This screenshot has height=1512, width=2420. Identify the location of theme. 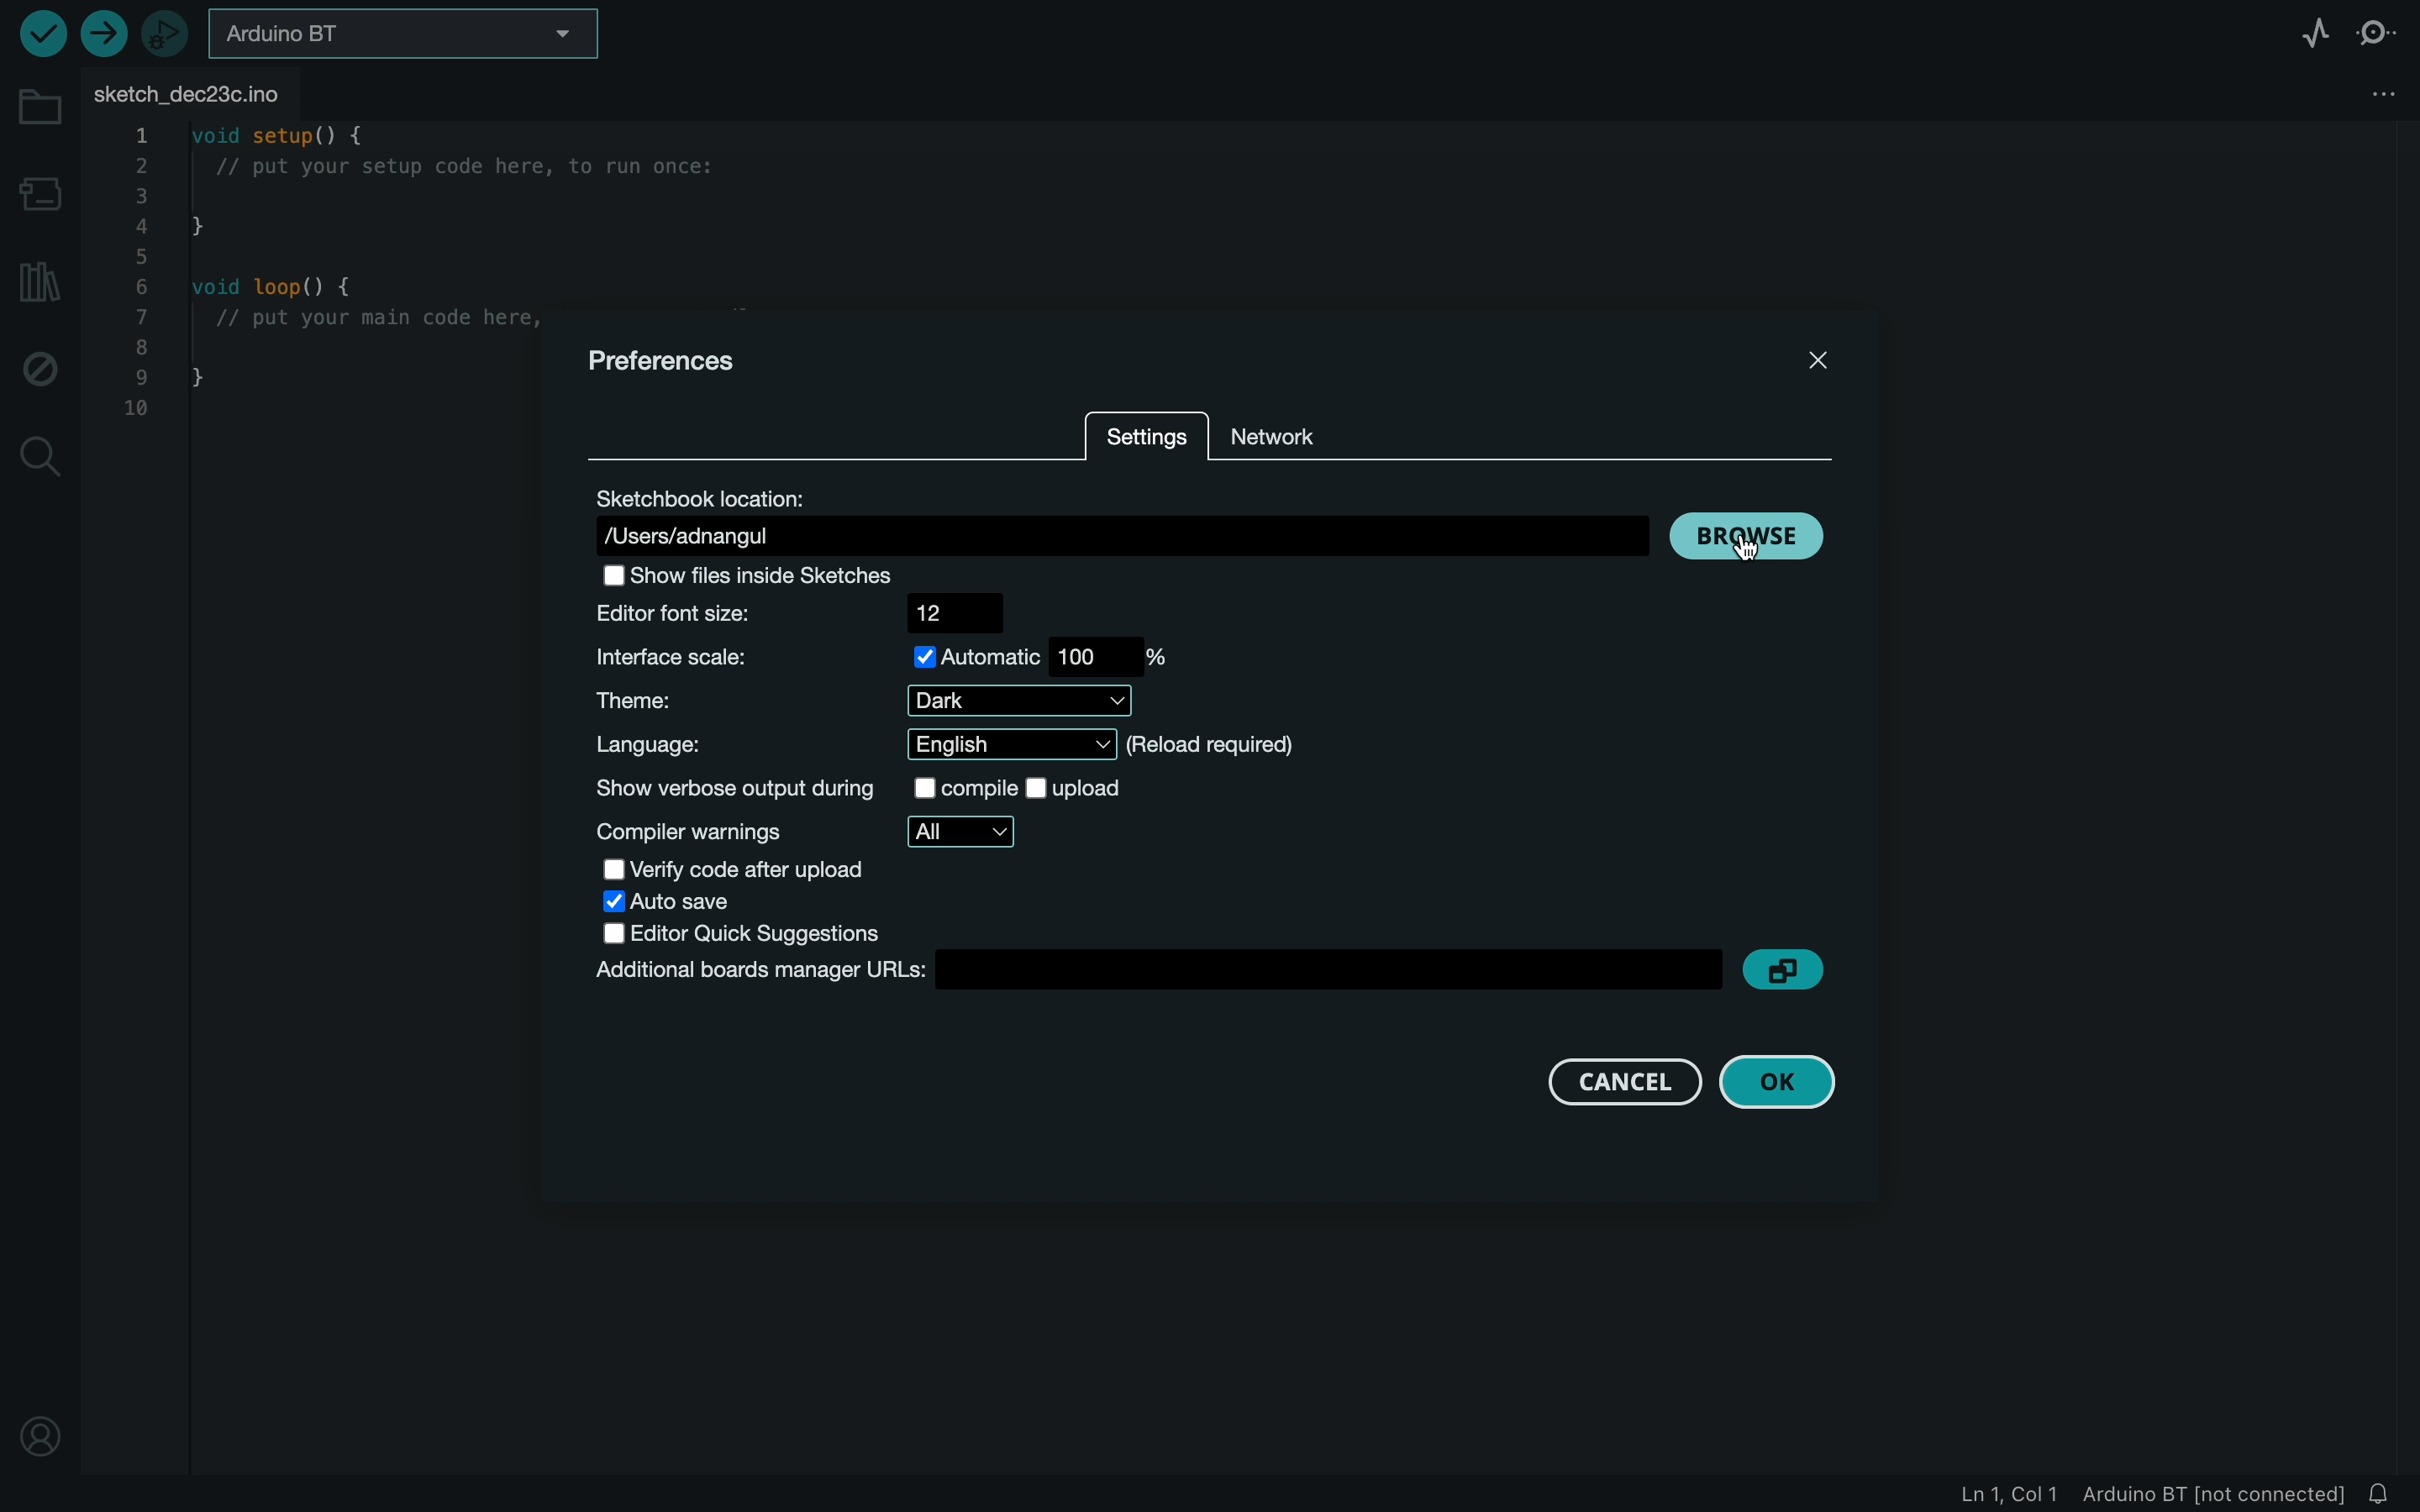
(857, 700).